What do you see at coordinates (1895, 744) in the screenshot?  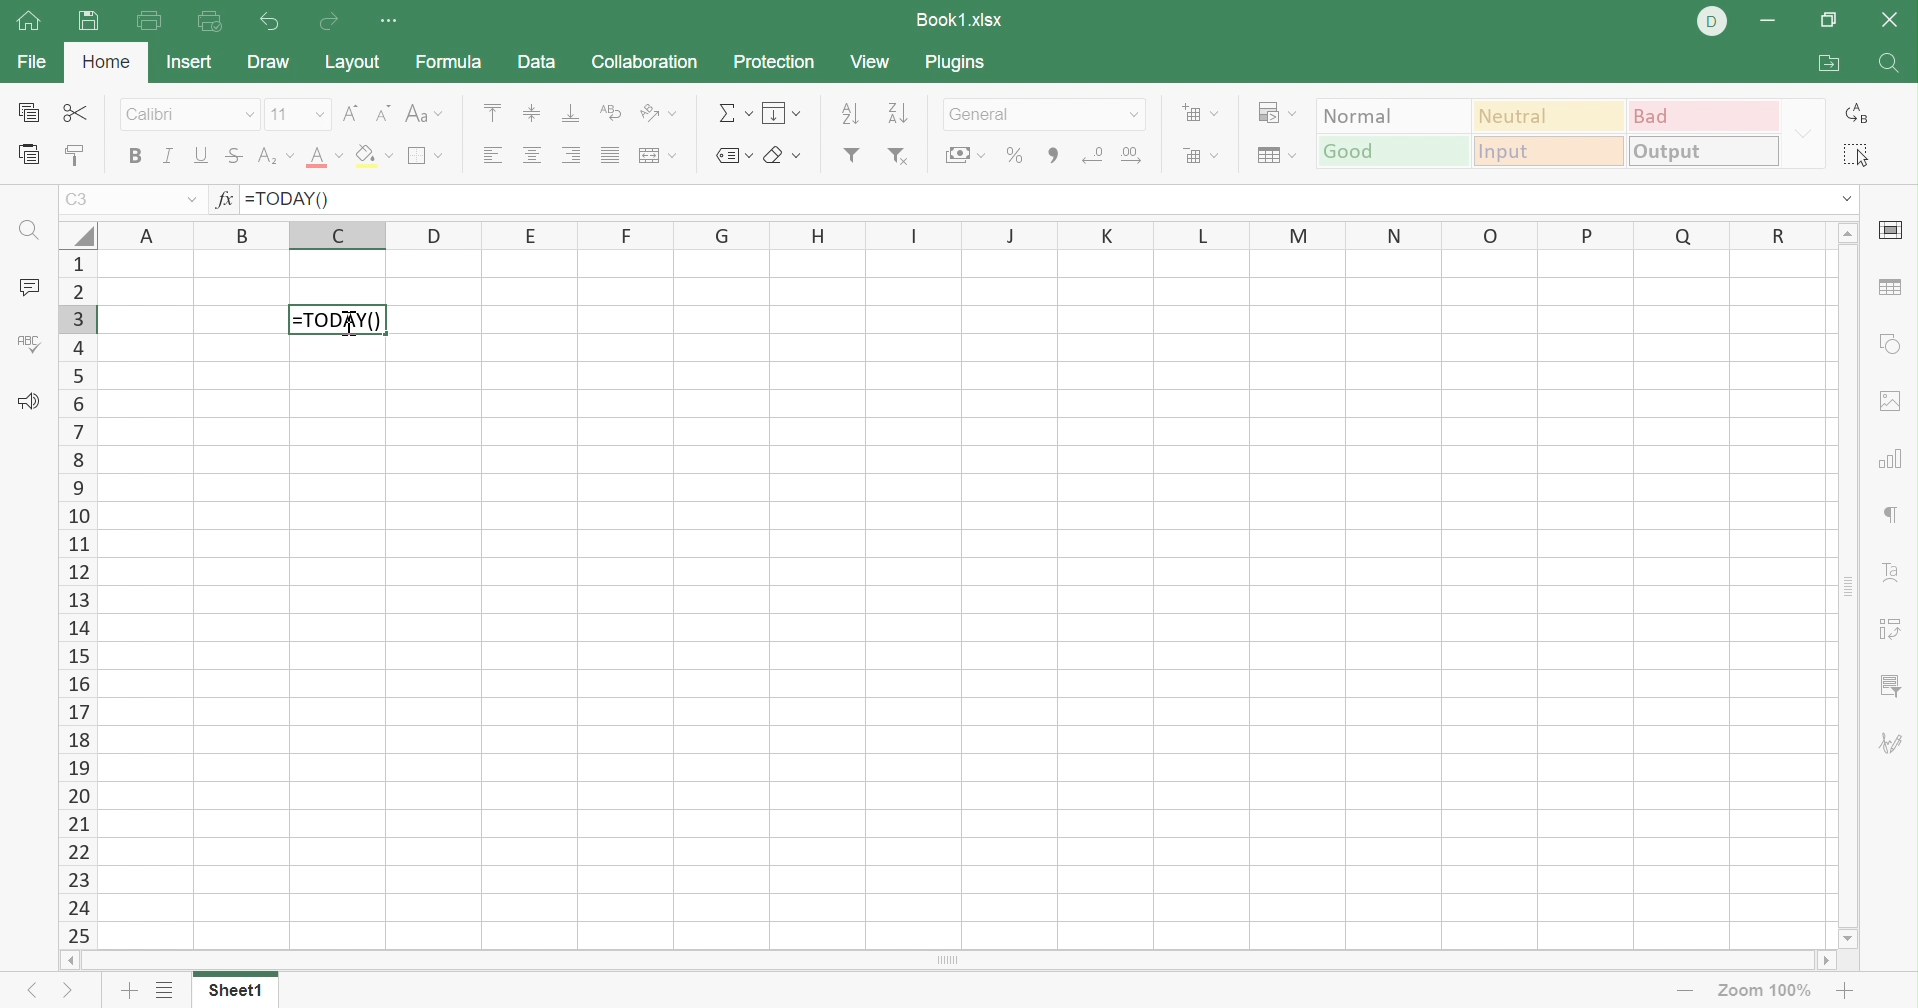 I see `Signature settings` at bounding box center [1895, 744].